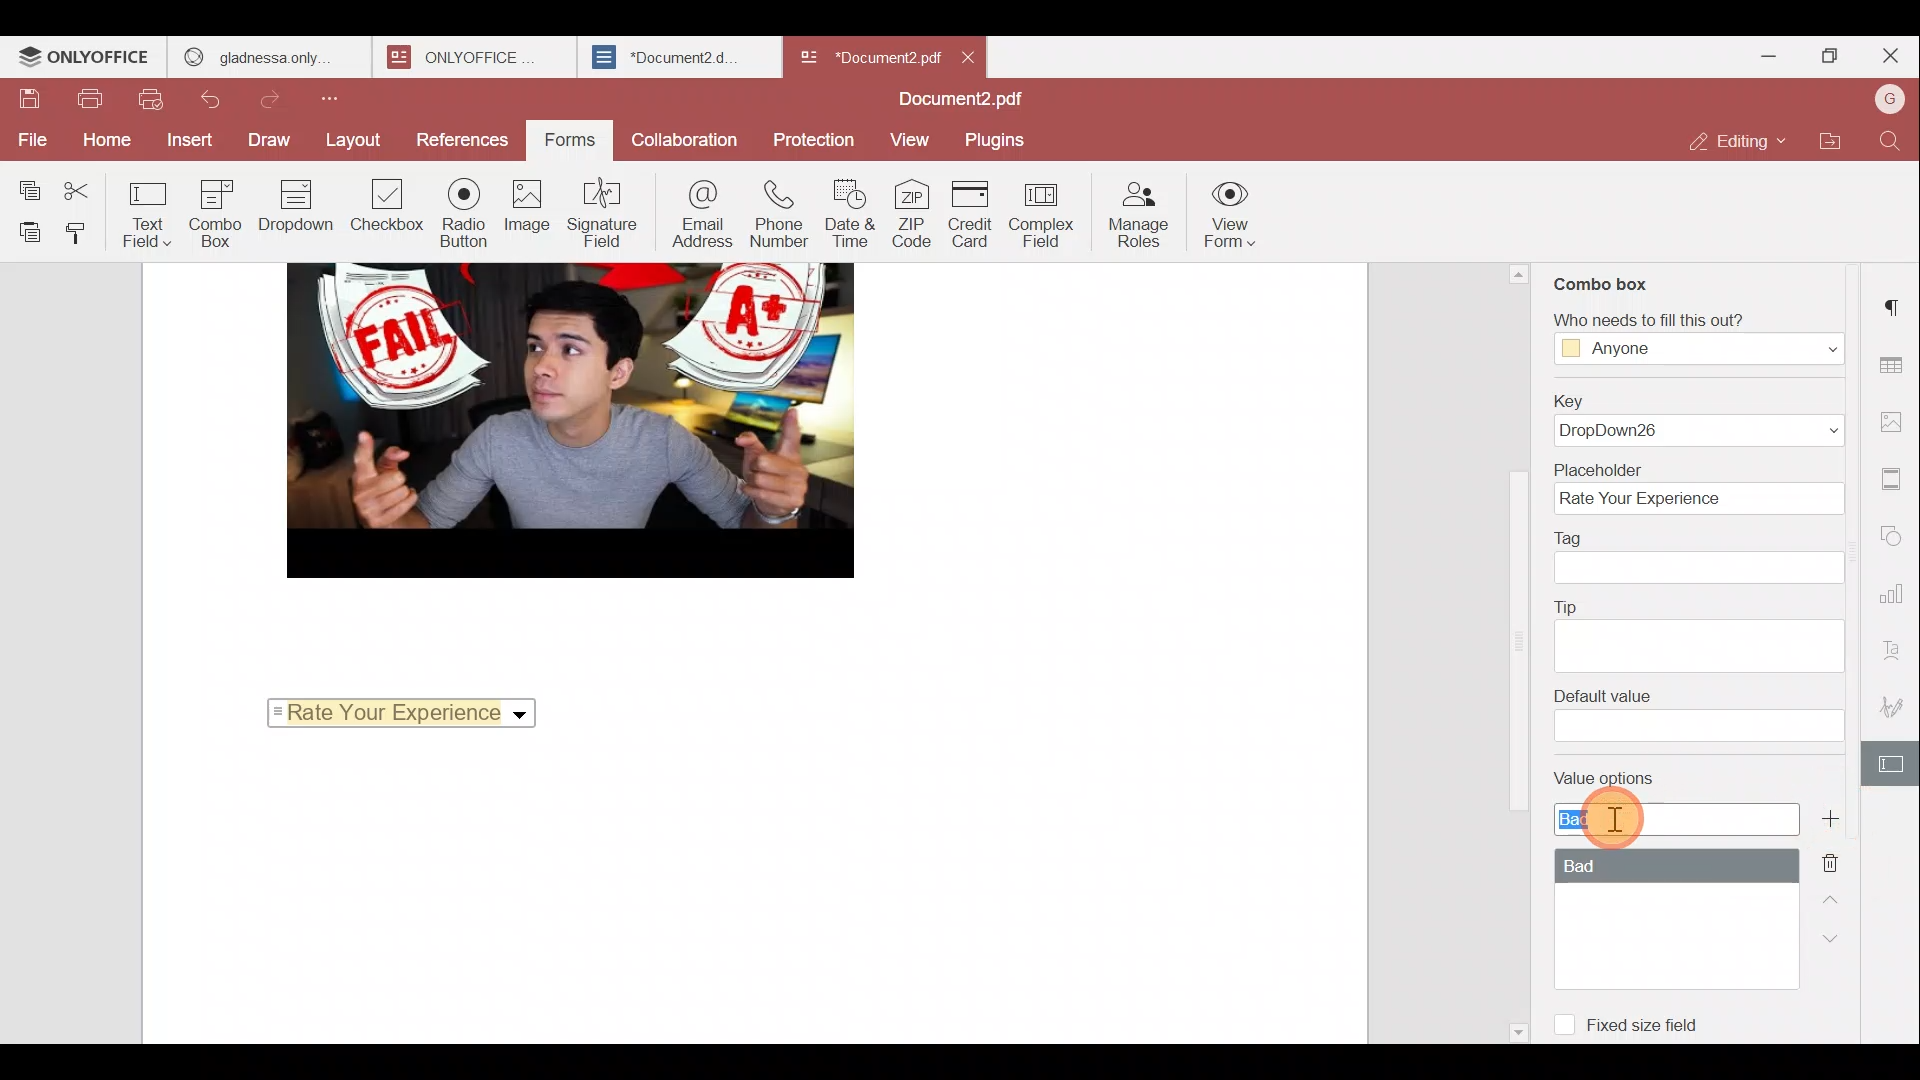 The image size is (1920, 1080). Describe the element at coordinates (154, 217) in the screenshot. I see `Text field` at that location.